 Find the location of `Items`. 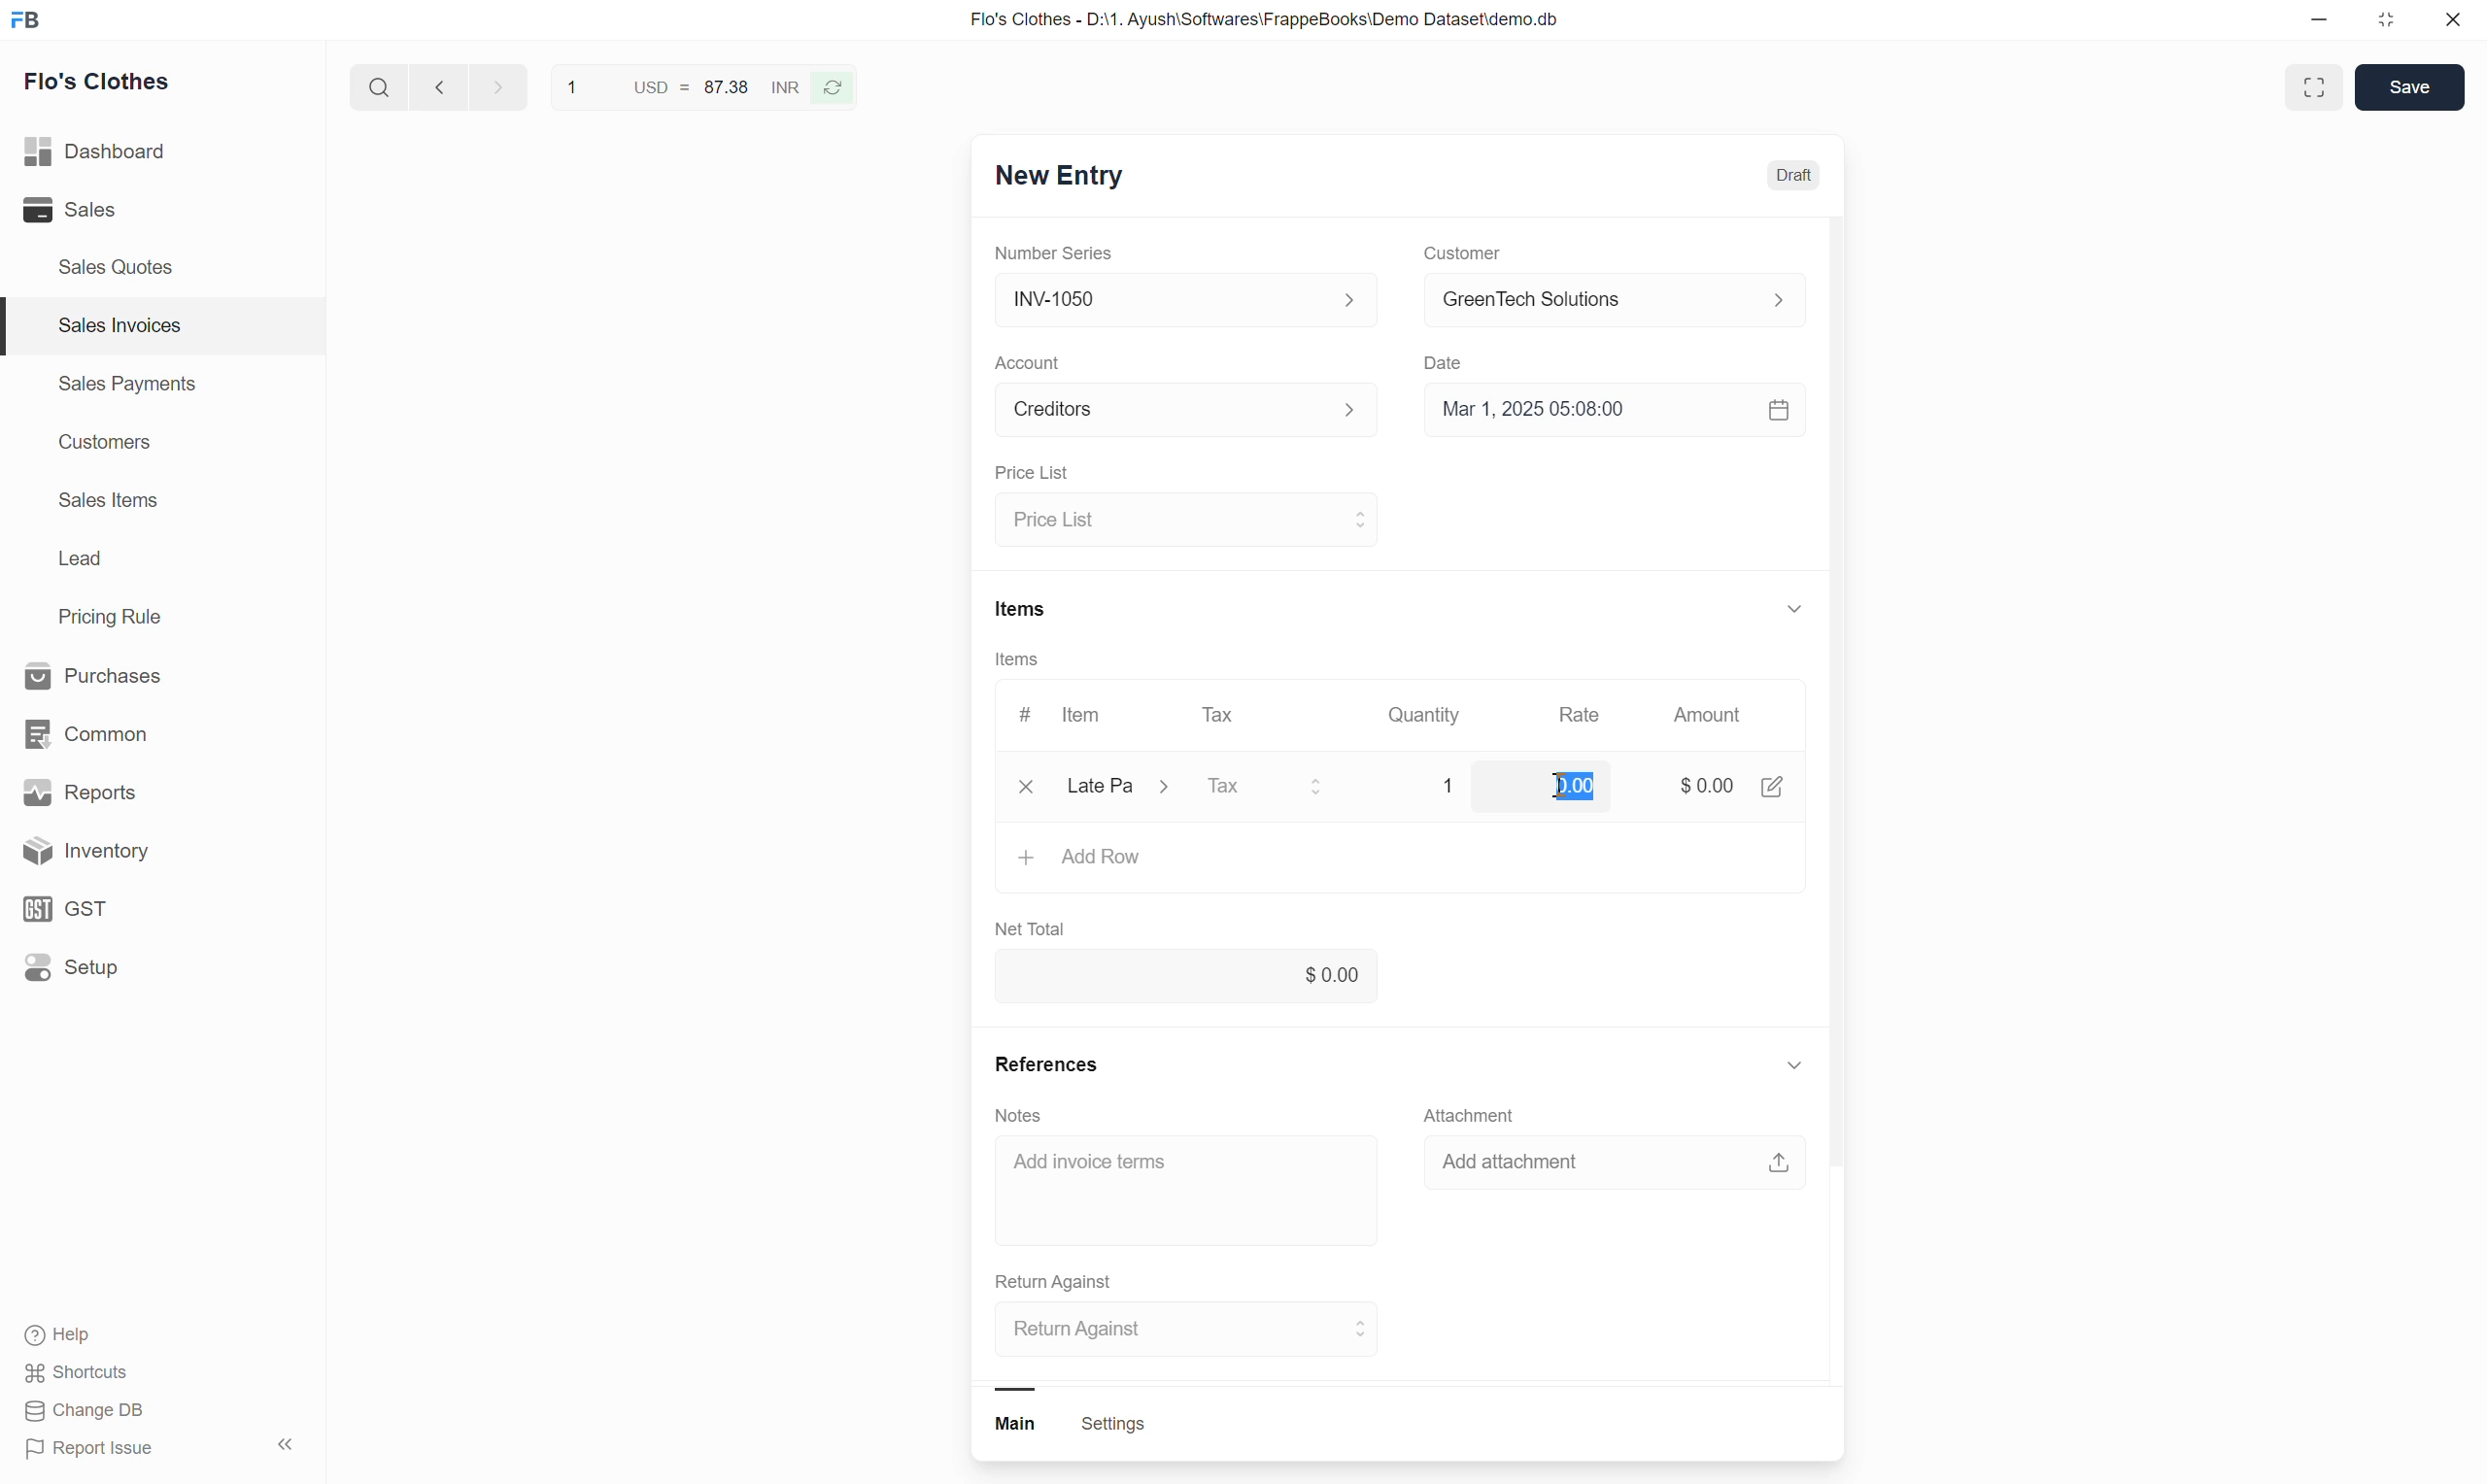

Items is located at coordinates (1020, 608).